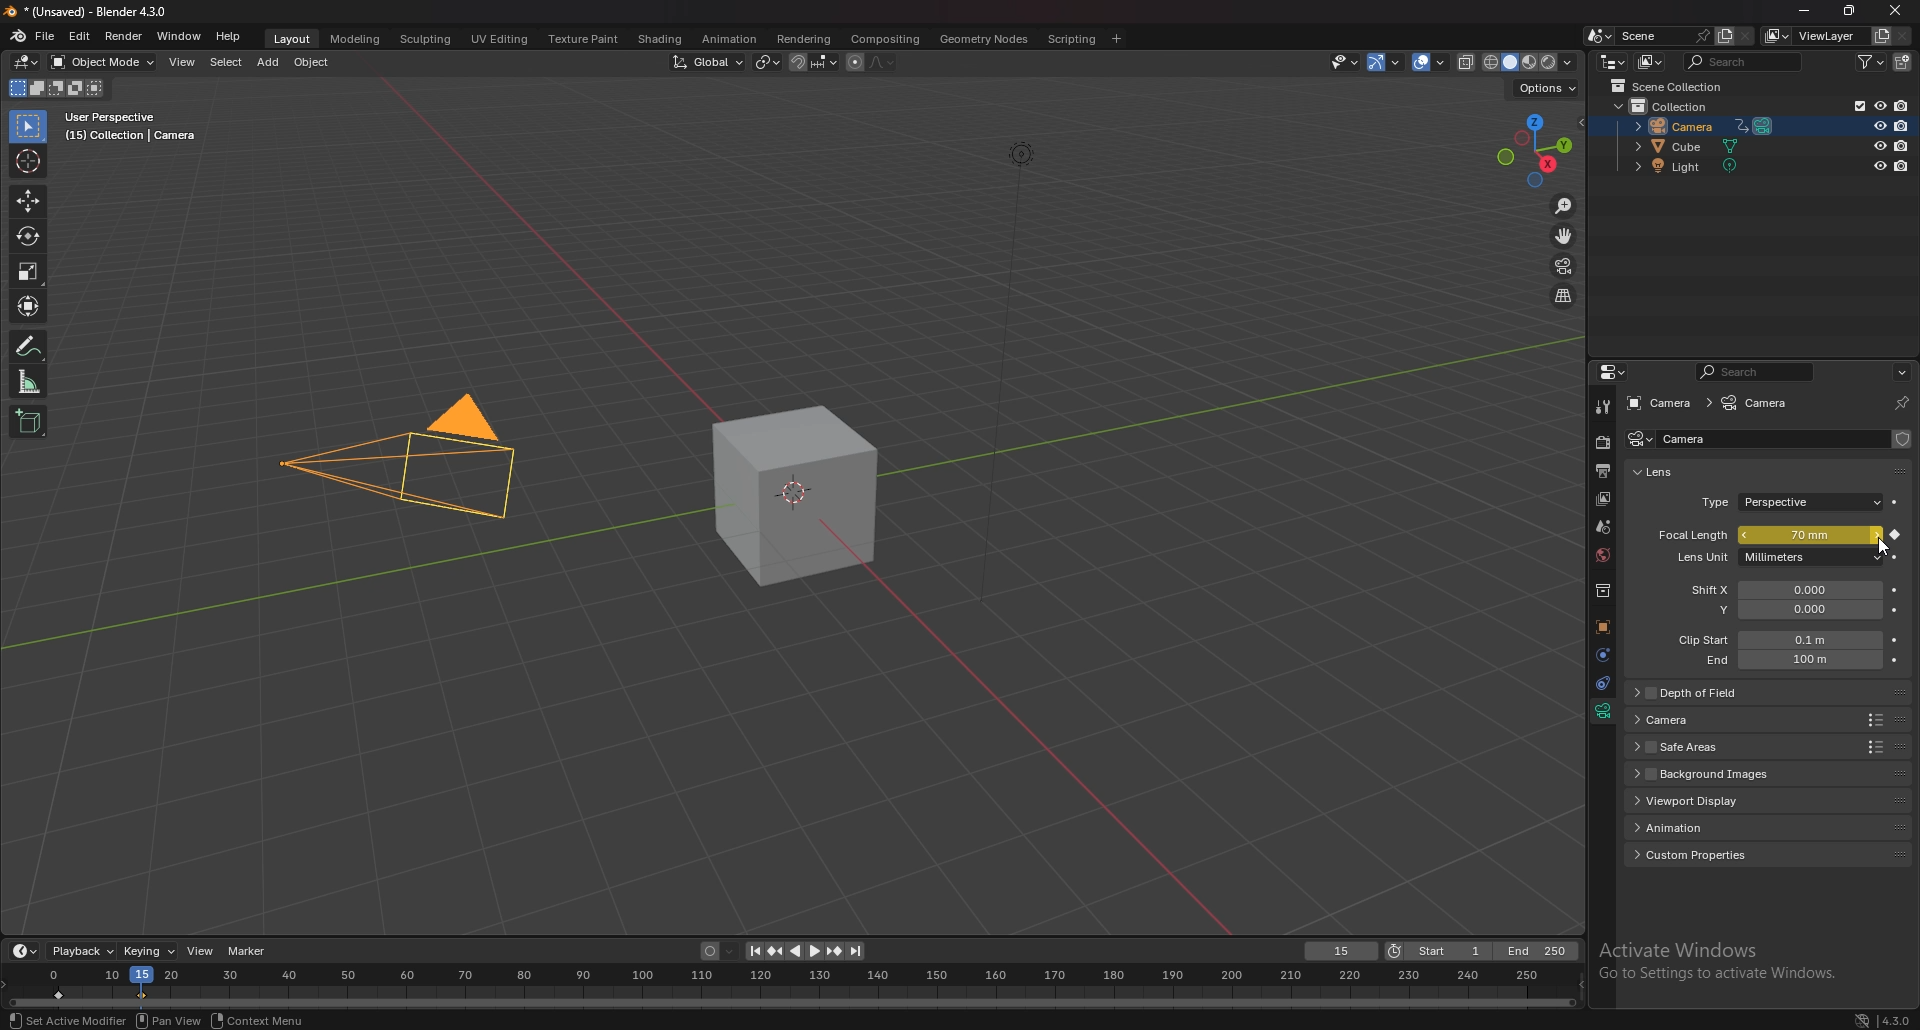 This screenshot has height=1030, width=1920. What do you see at coordinates (1699, 125) in the screenshot?
I see `camera` at bounding box center [1699, 125].